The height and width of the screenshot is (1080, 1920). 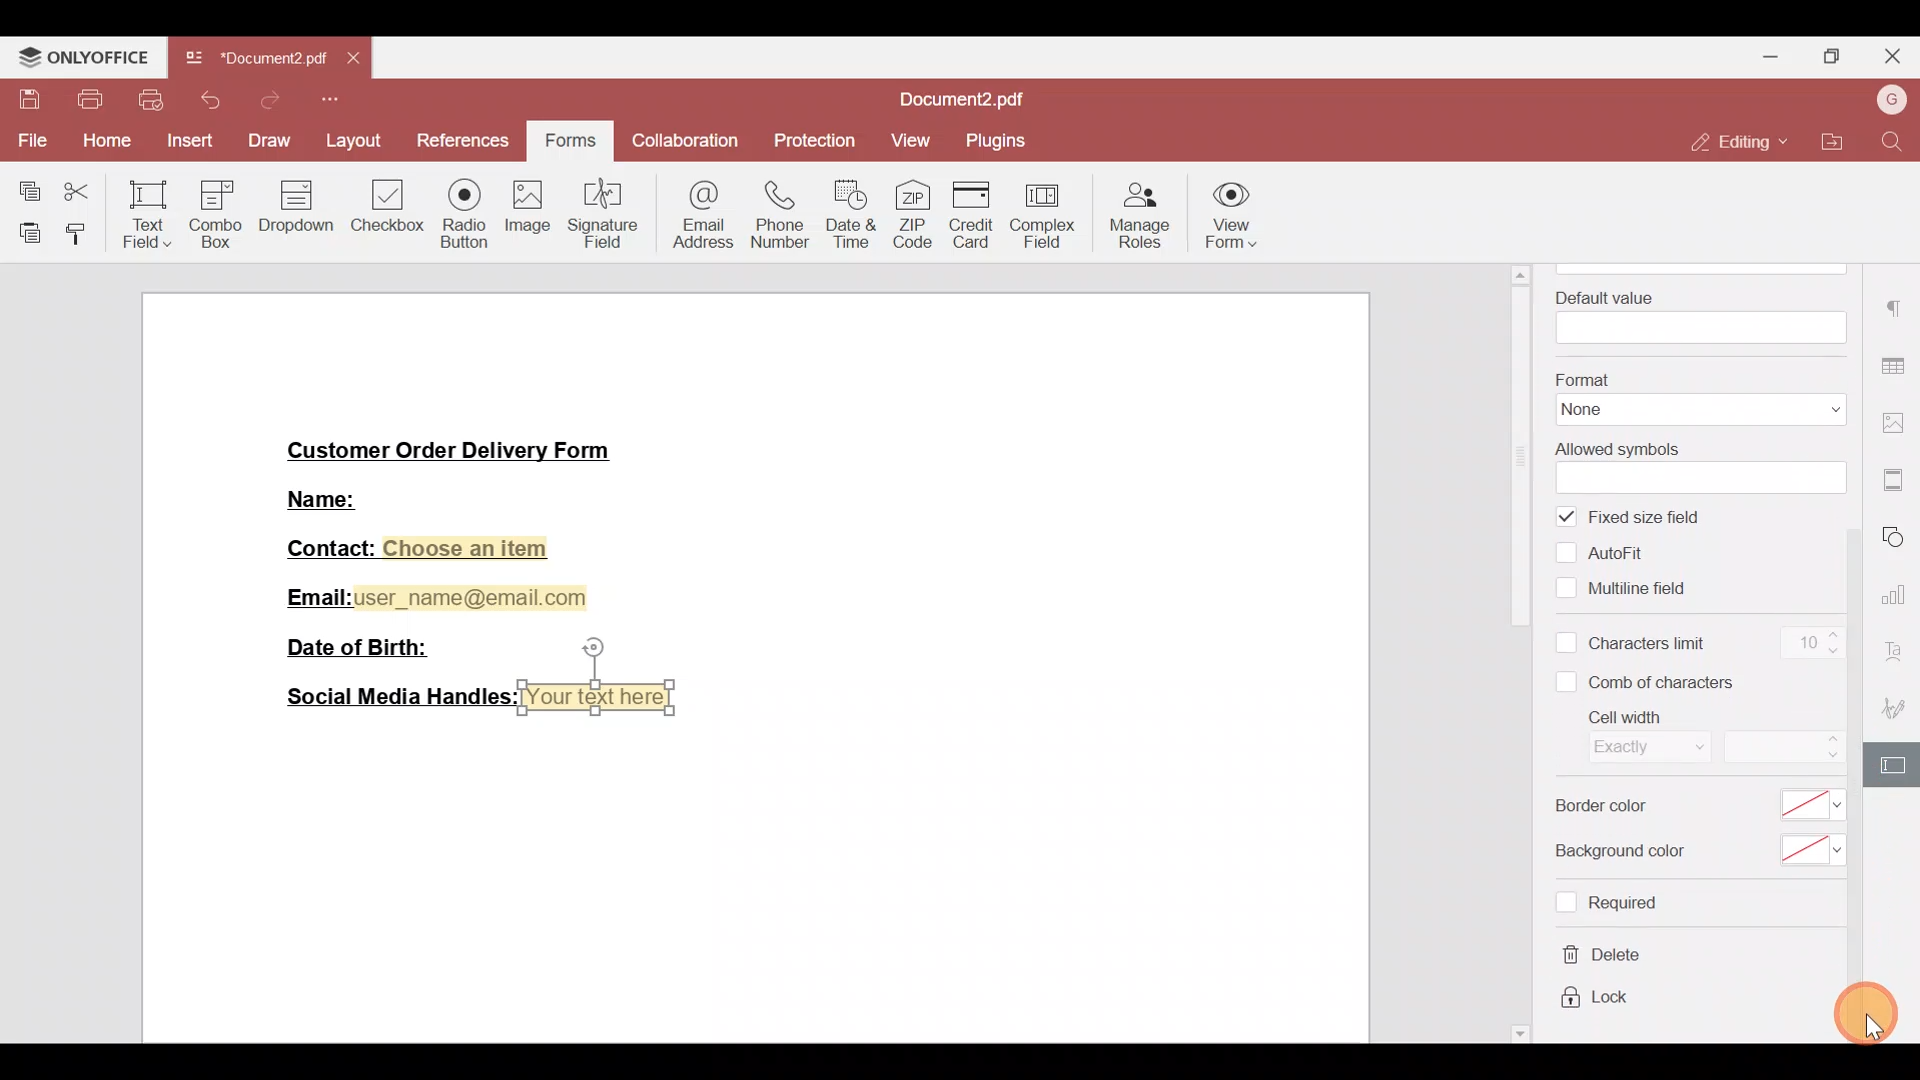 What do you see at coordinates (598, 212) in the screenshot?
I see `Signature field` at bounding box center [598, 212].